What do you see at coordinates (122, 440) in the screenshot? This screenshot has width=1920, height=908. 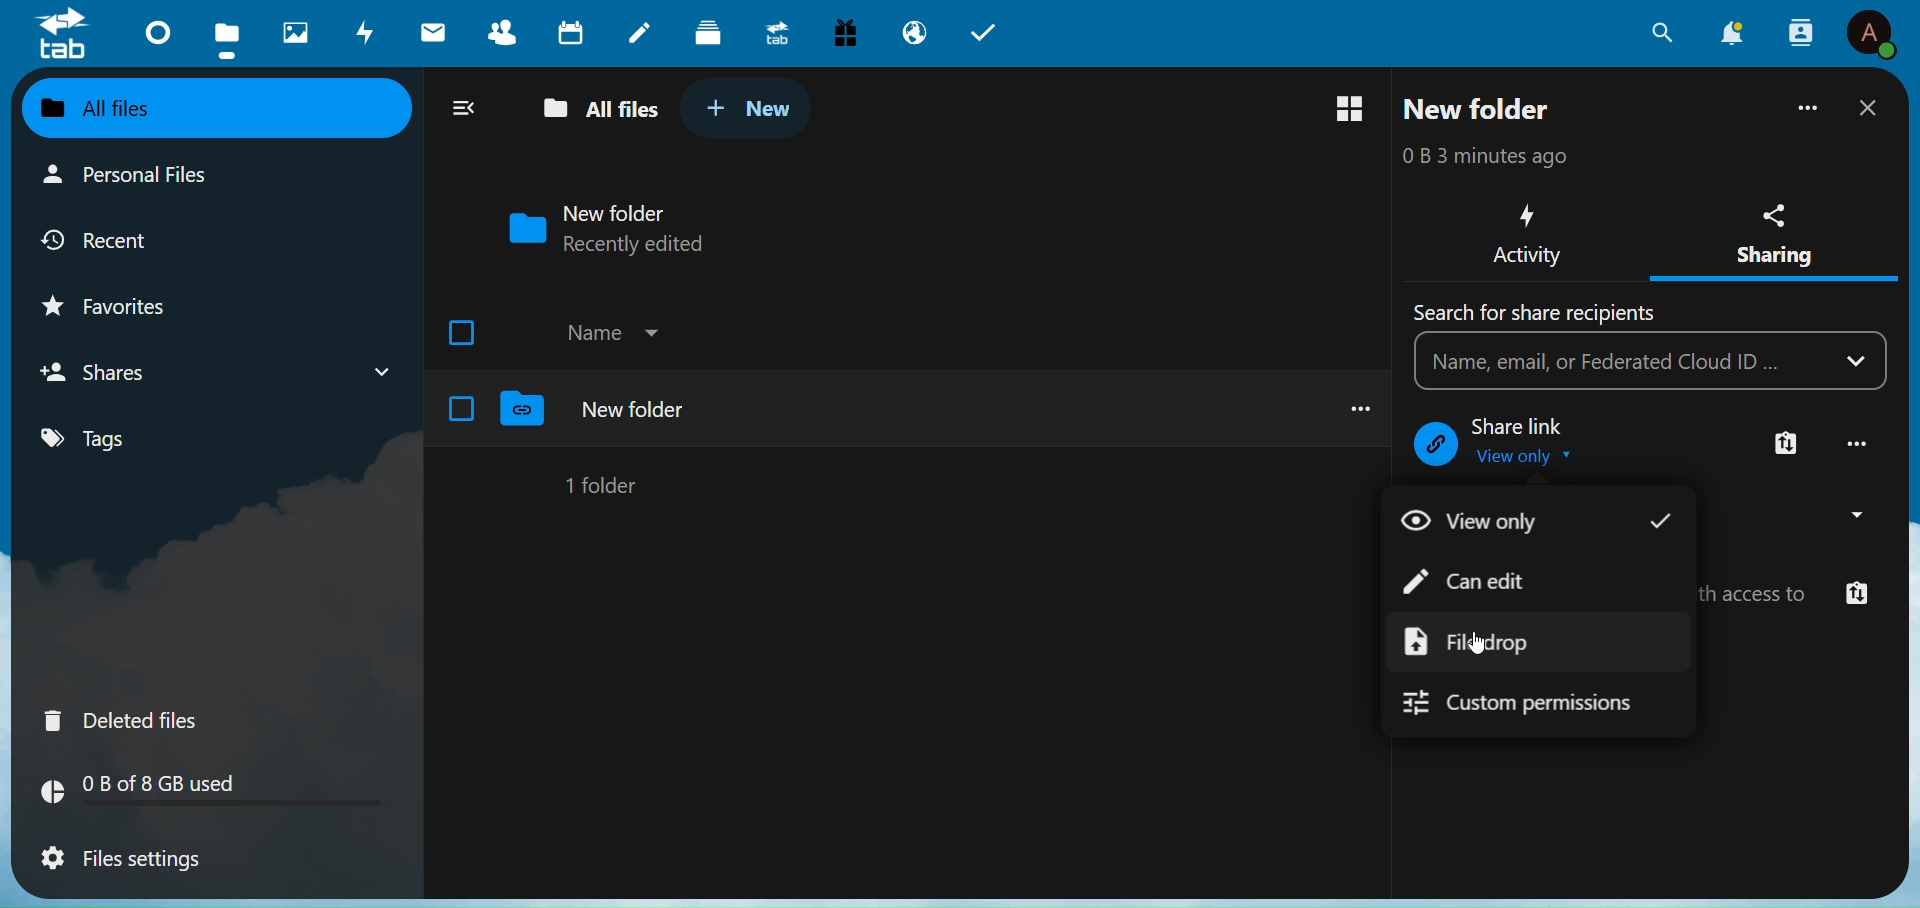 I see `Tags` at bounding box center [122, 440].